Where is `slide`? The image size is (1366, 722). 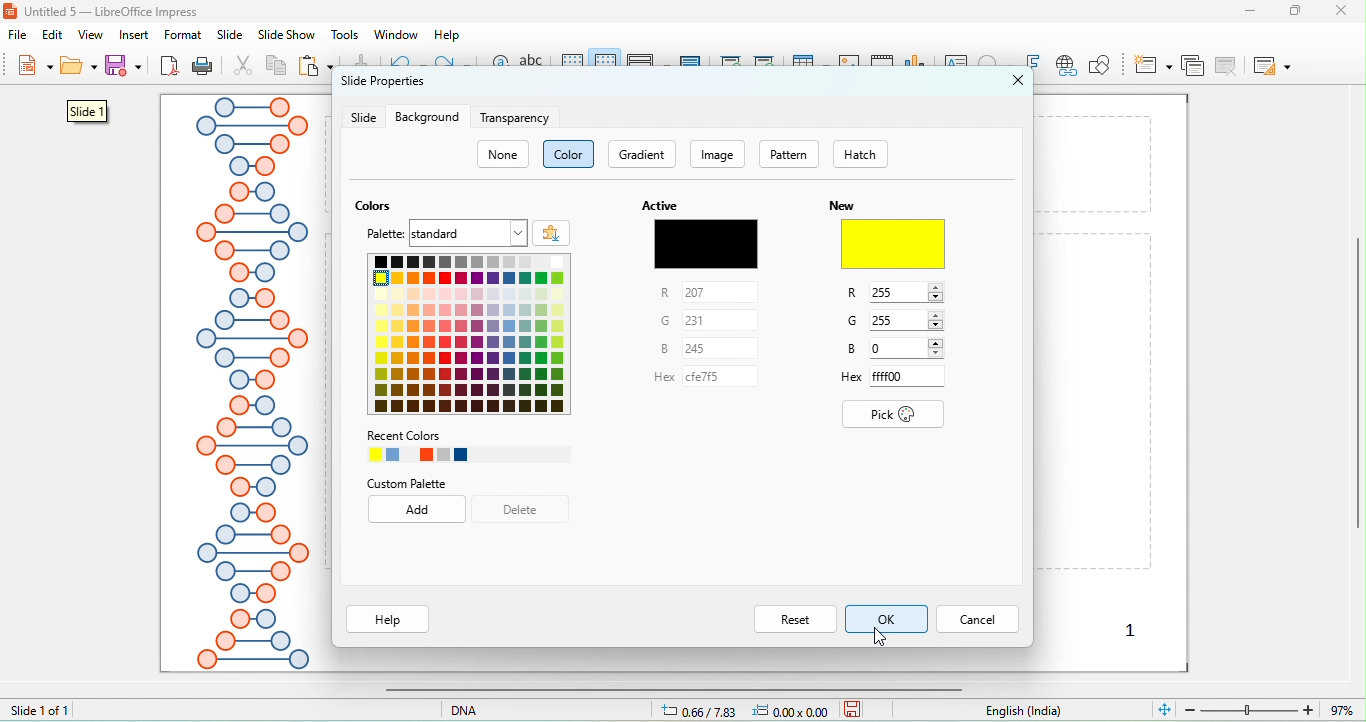
slide is located at coordinates (230, 35).